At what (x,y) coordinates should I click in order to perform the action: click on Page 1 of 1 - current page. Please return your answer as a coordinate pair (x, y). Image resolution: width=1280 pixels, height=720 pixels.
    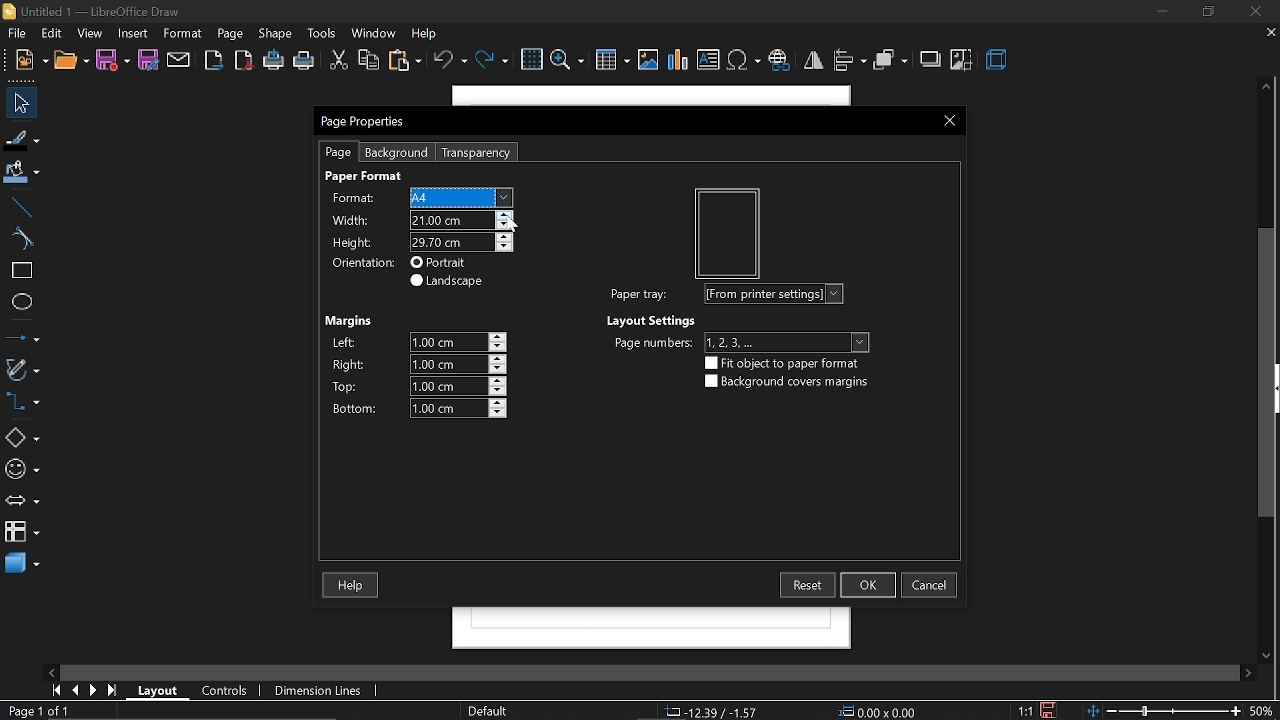
    Looking at the image, I should click on (40, 711).